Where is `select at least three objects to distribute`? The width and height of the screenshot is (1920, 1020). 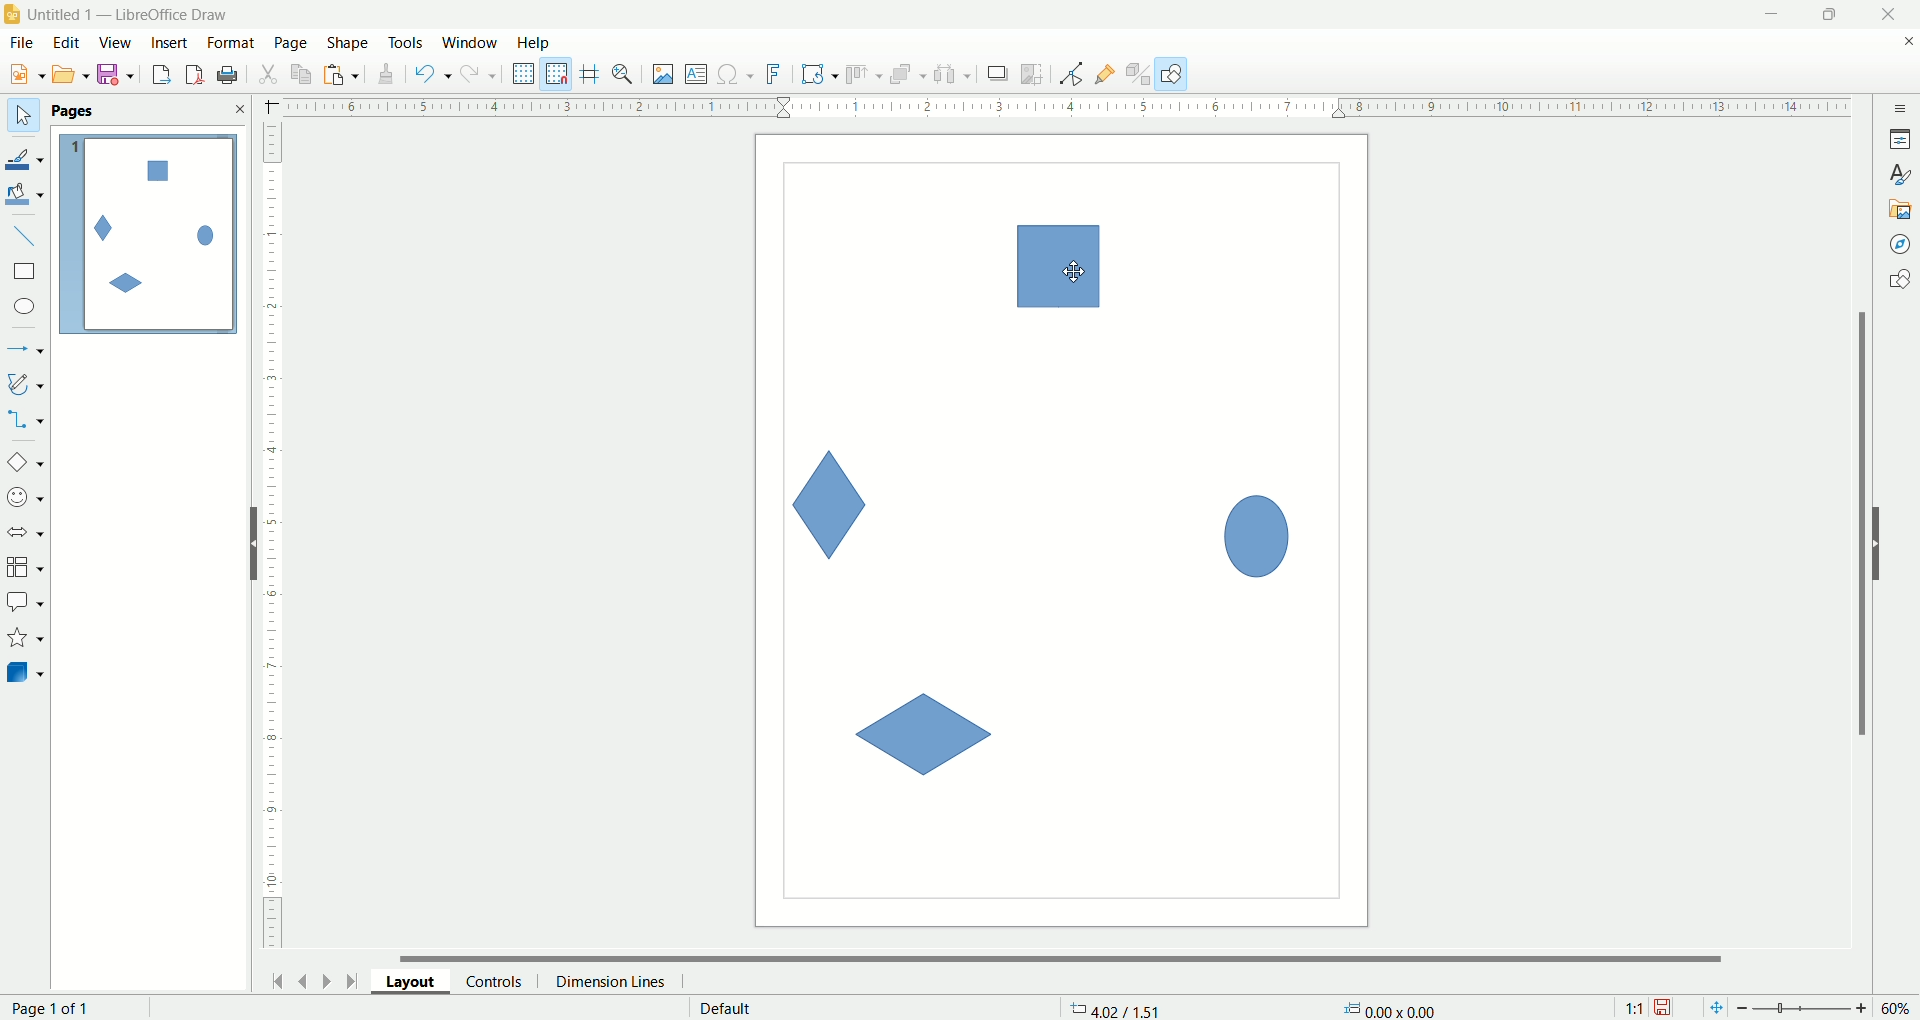 select at least three objects to distribute is located at coordinates (954, 74).